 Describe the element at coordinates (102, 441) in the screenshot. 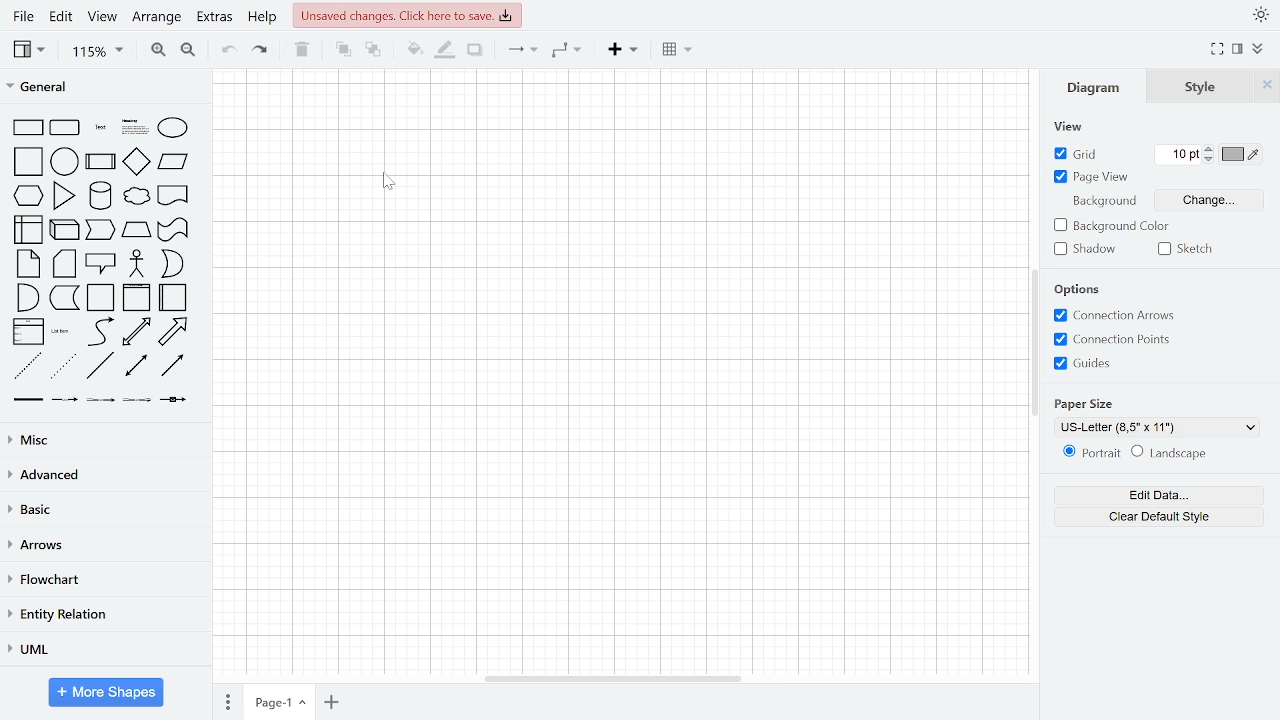

I see `misc` at that location.